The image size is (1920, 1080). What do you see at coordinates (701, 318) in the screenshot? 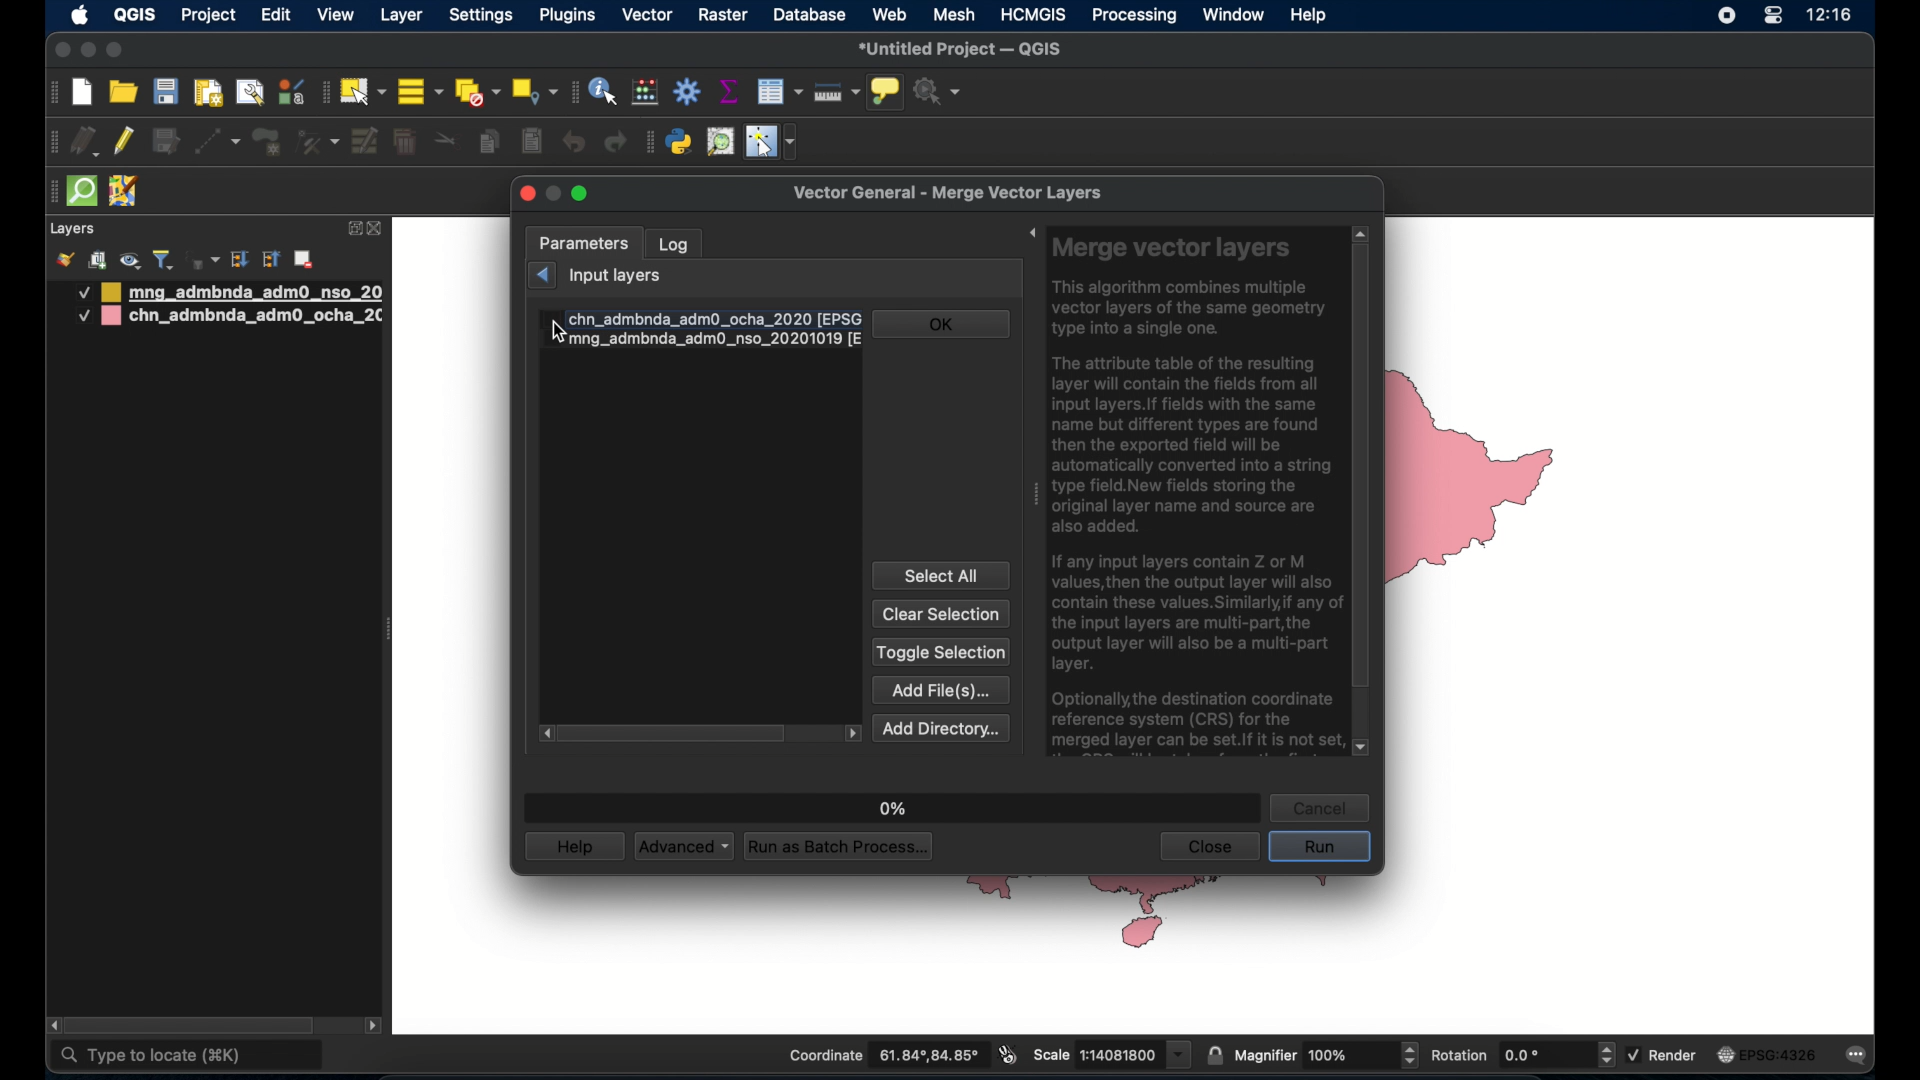
I see `input layer 1 checkbox` at bounding box center [701, 318].